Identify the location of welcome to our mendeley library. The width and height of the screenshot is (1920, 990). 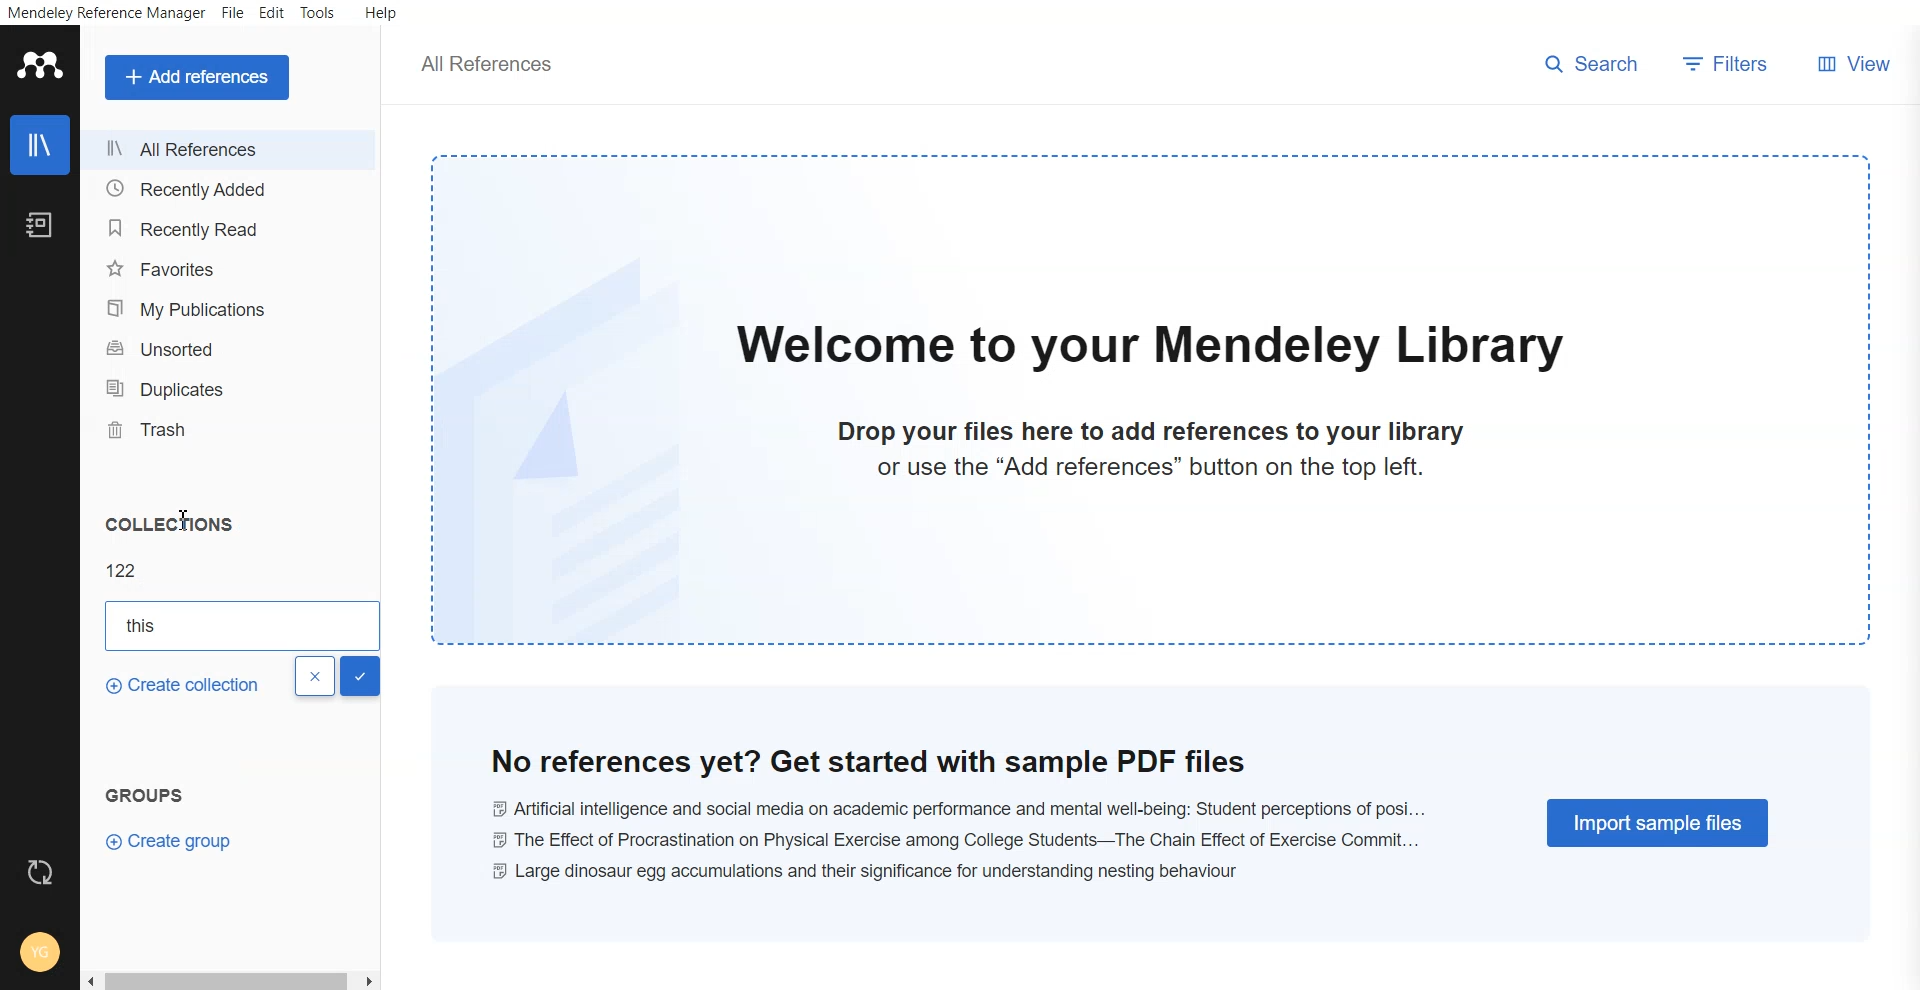
(1150, 346).